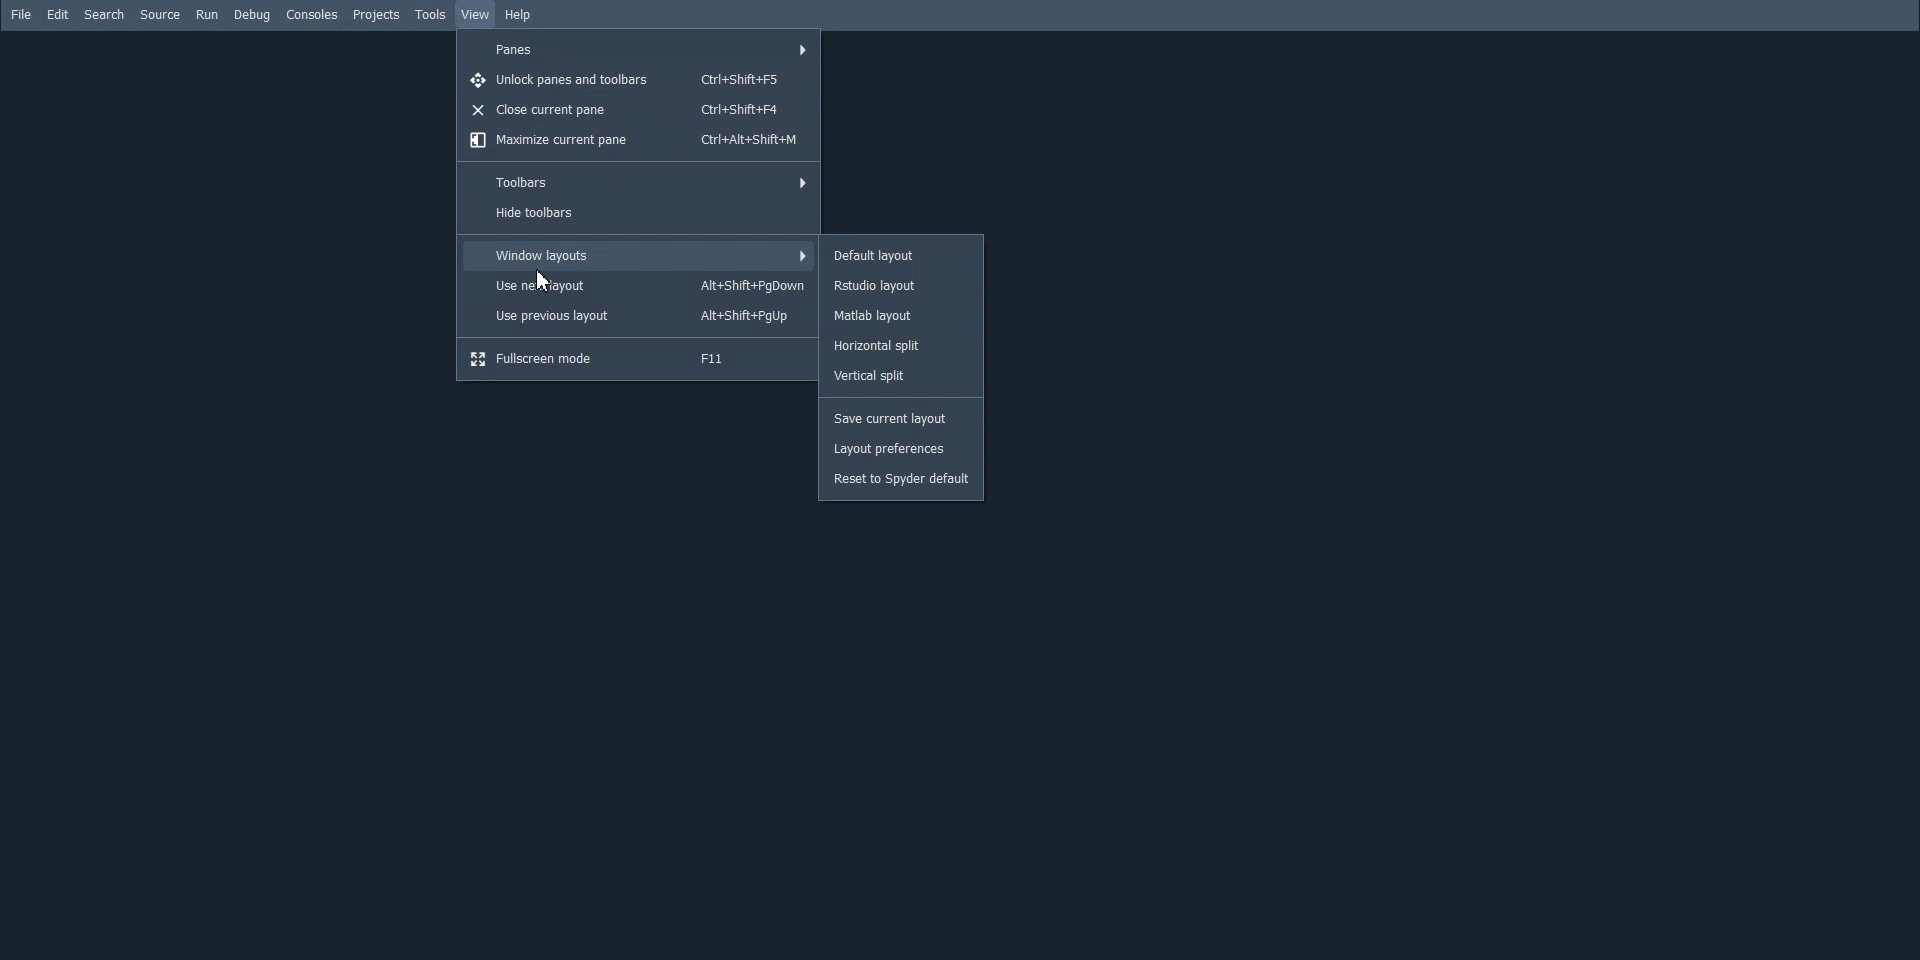 The height and width of the screenshot is (960, 1920). What do you see at coordinates (901, 481) in the screenshot?
I see `Reset to spyder default` at bounding box center [901, 481].